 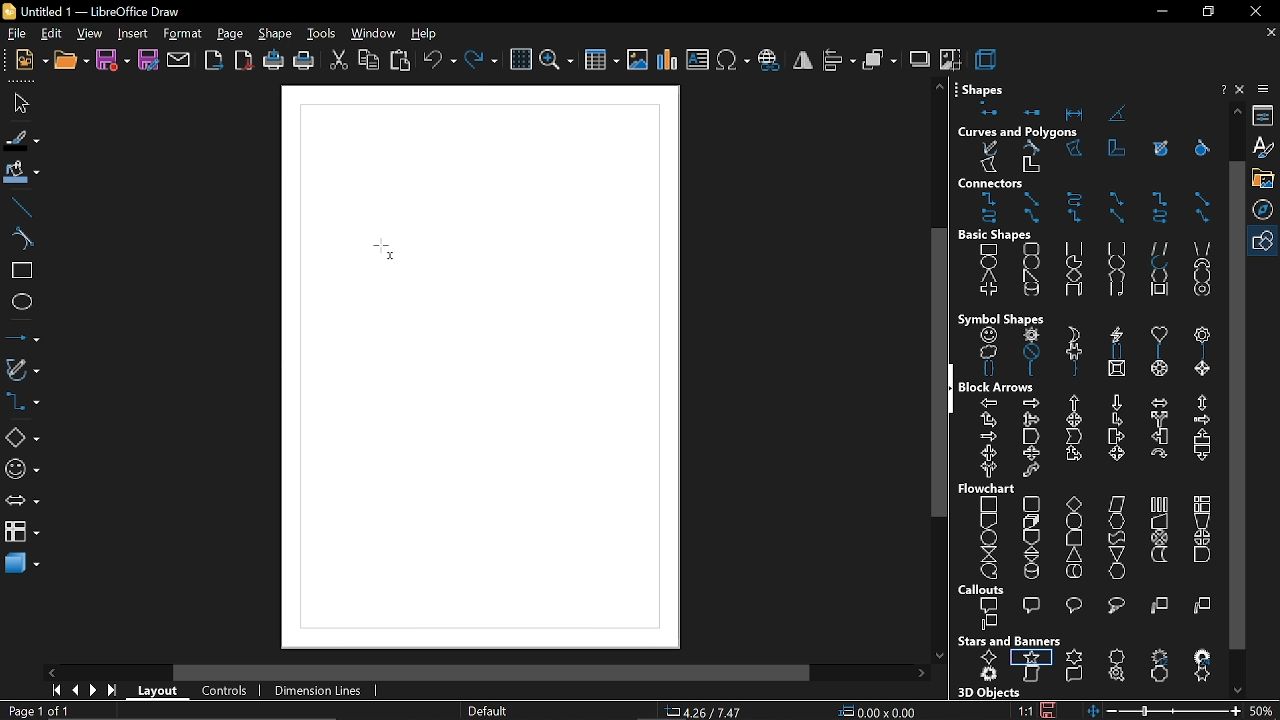 What do you see at coordinates (130, 34) in the screenshot?
I see `insert` at bounding box center [130, 34].